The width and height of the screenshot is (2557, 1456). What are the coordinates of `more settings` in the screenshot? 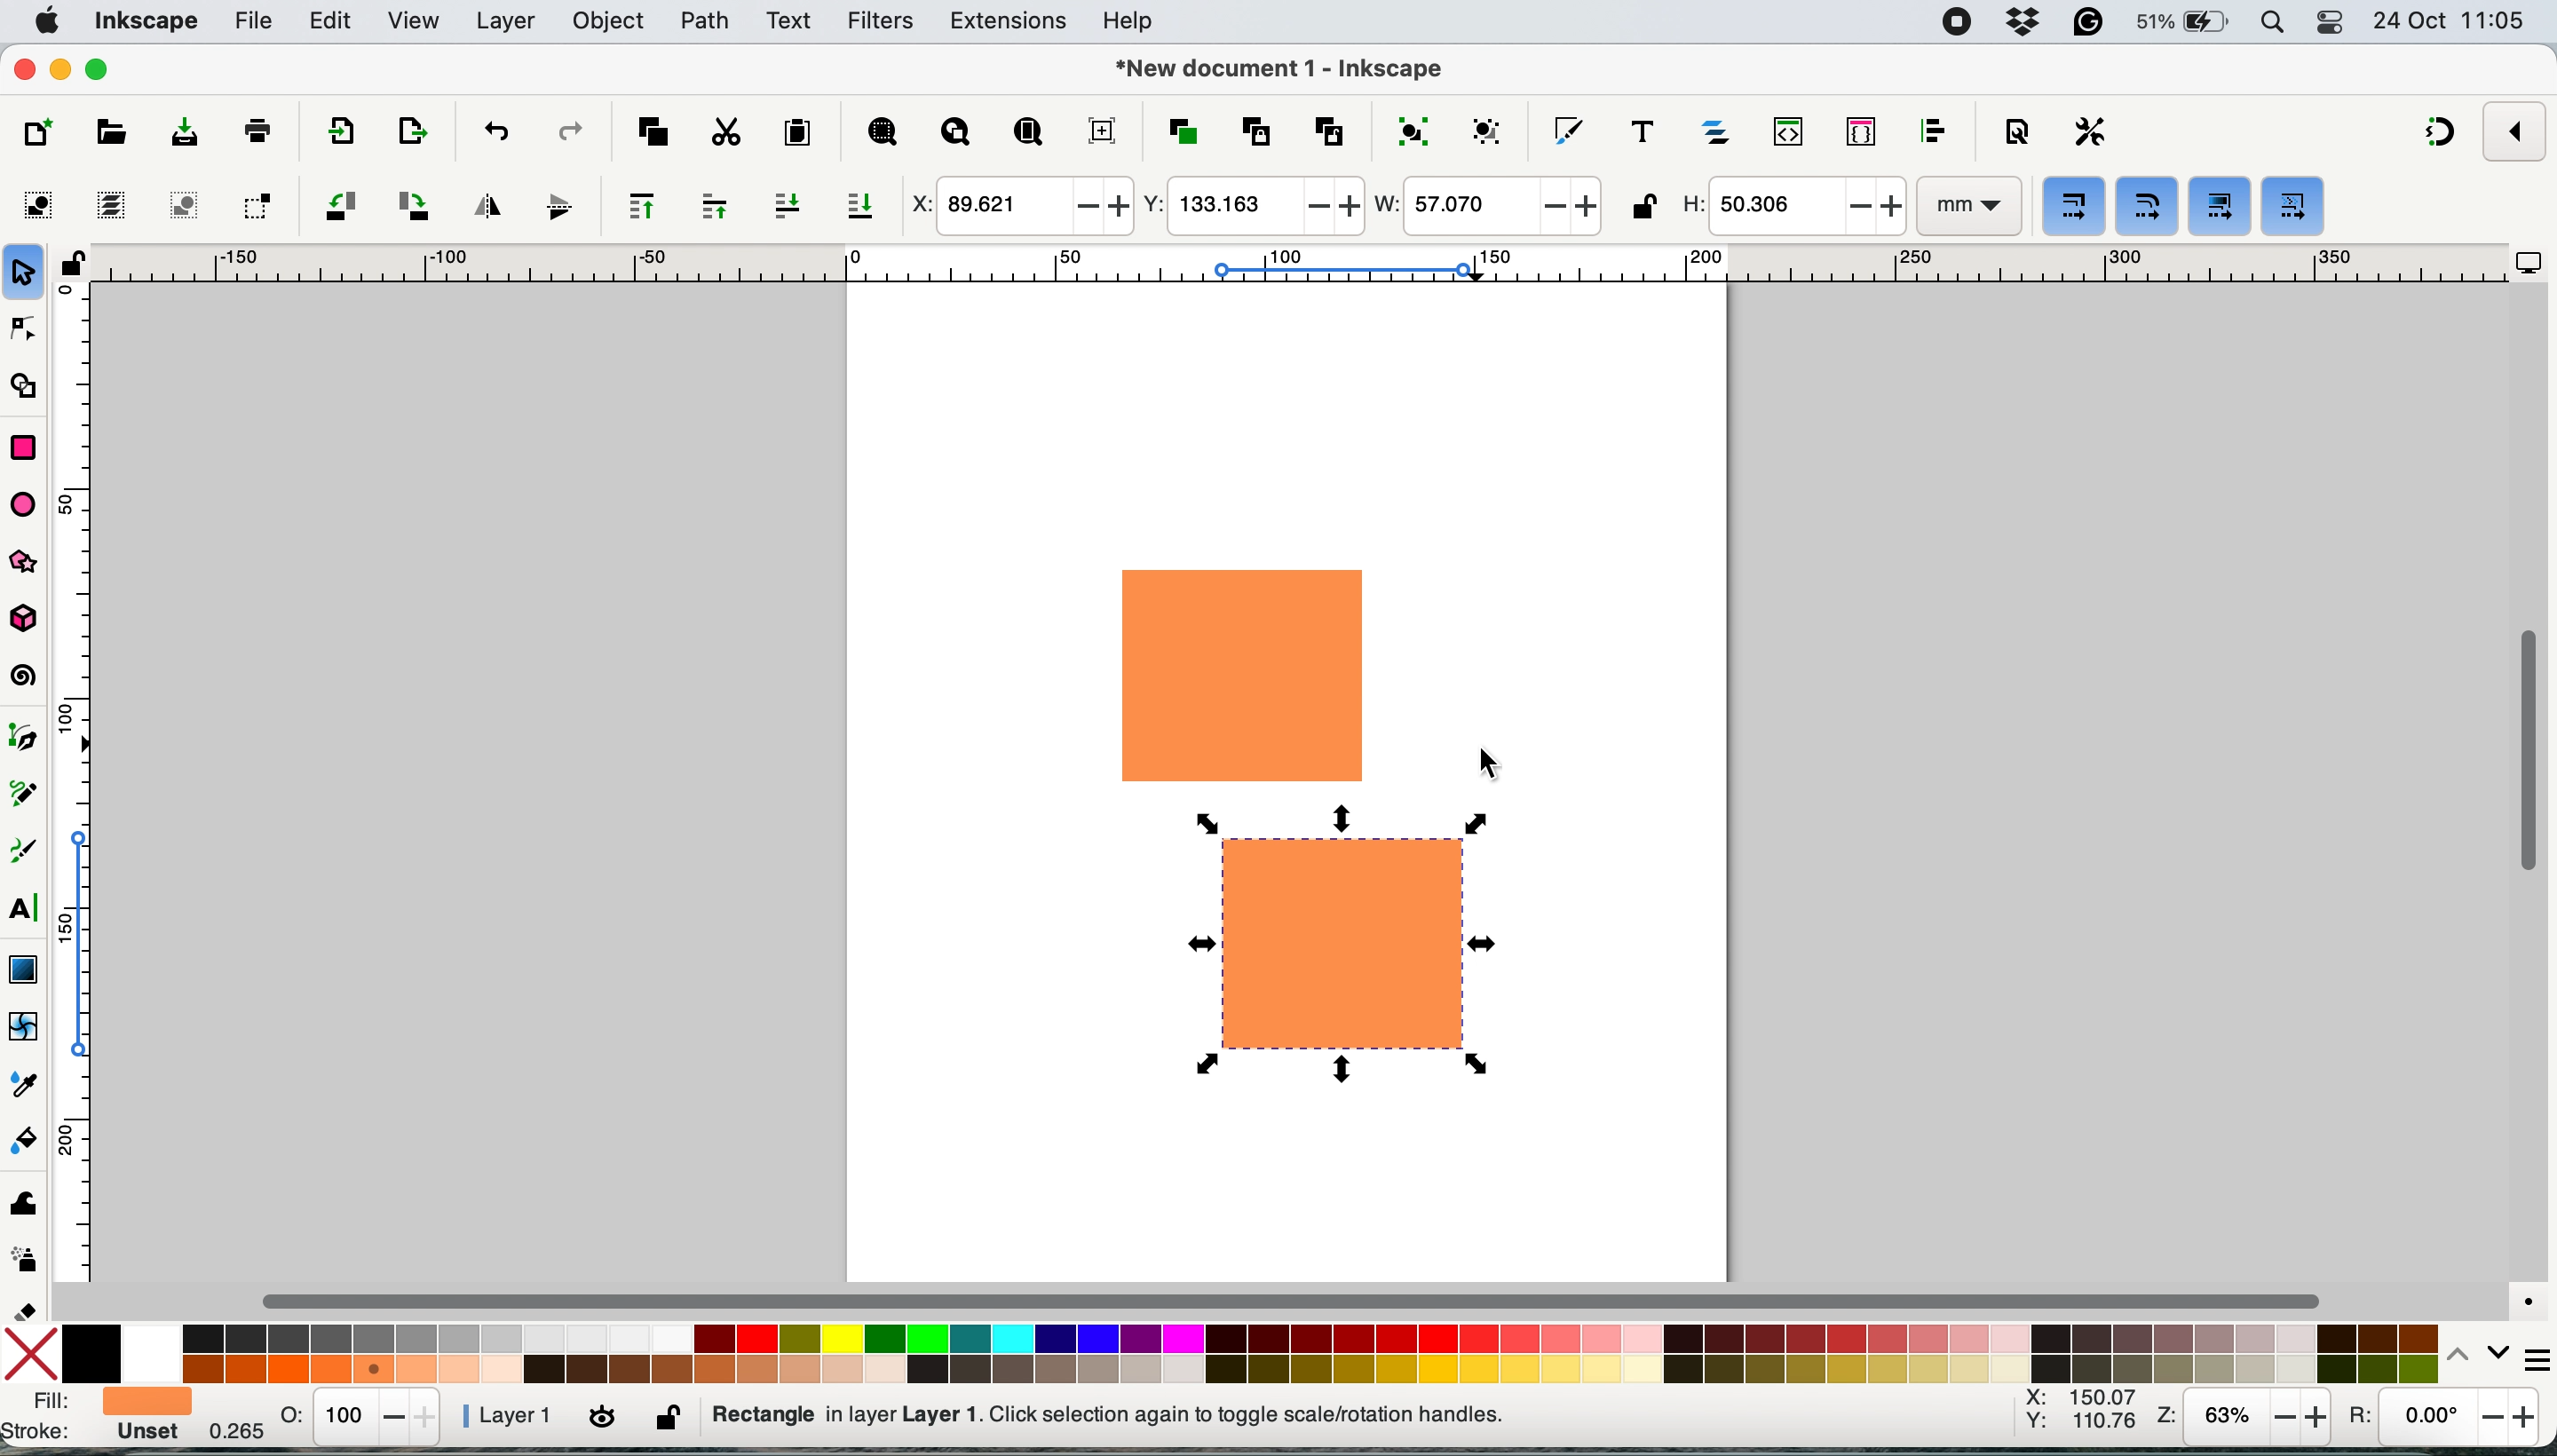 It's located at (2526, 1355).